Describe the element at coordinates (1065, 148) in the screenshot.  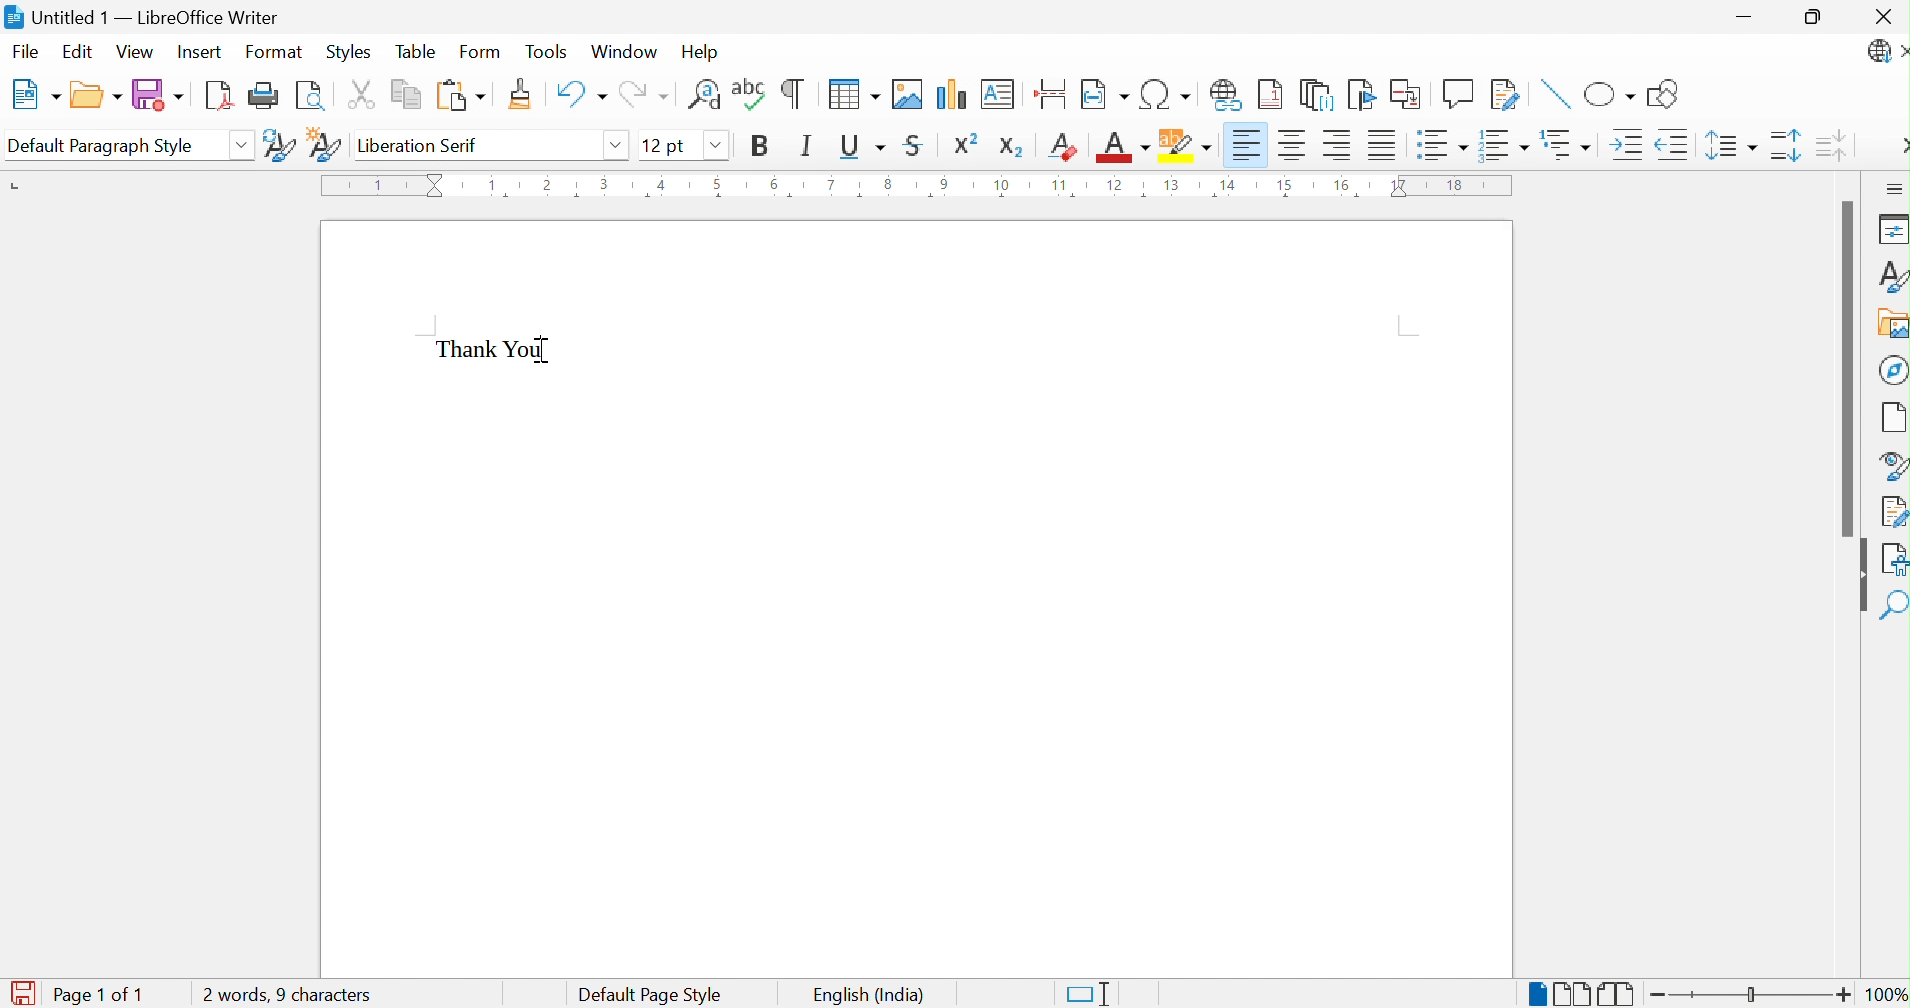
I see `Clear Direct Formatting` at that location.